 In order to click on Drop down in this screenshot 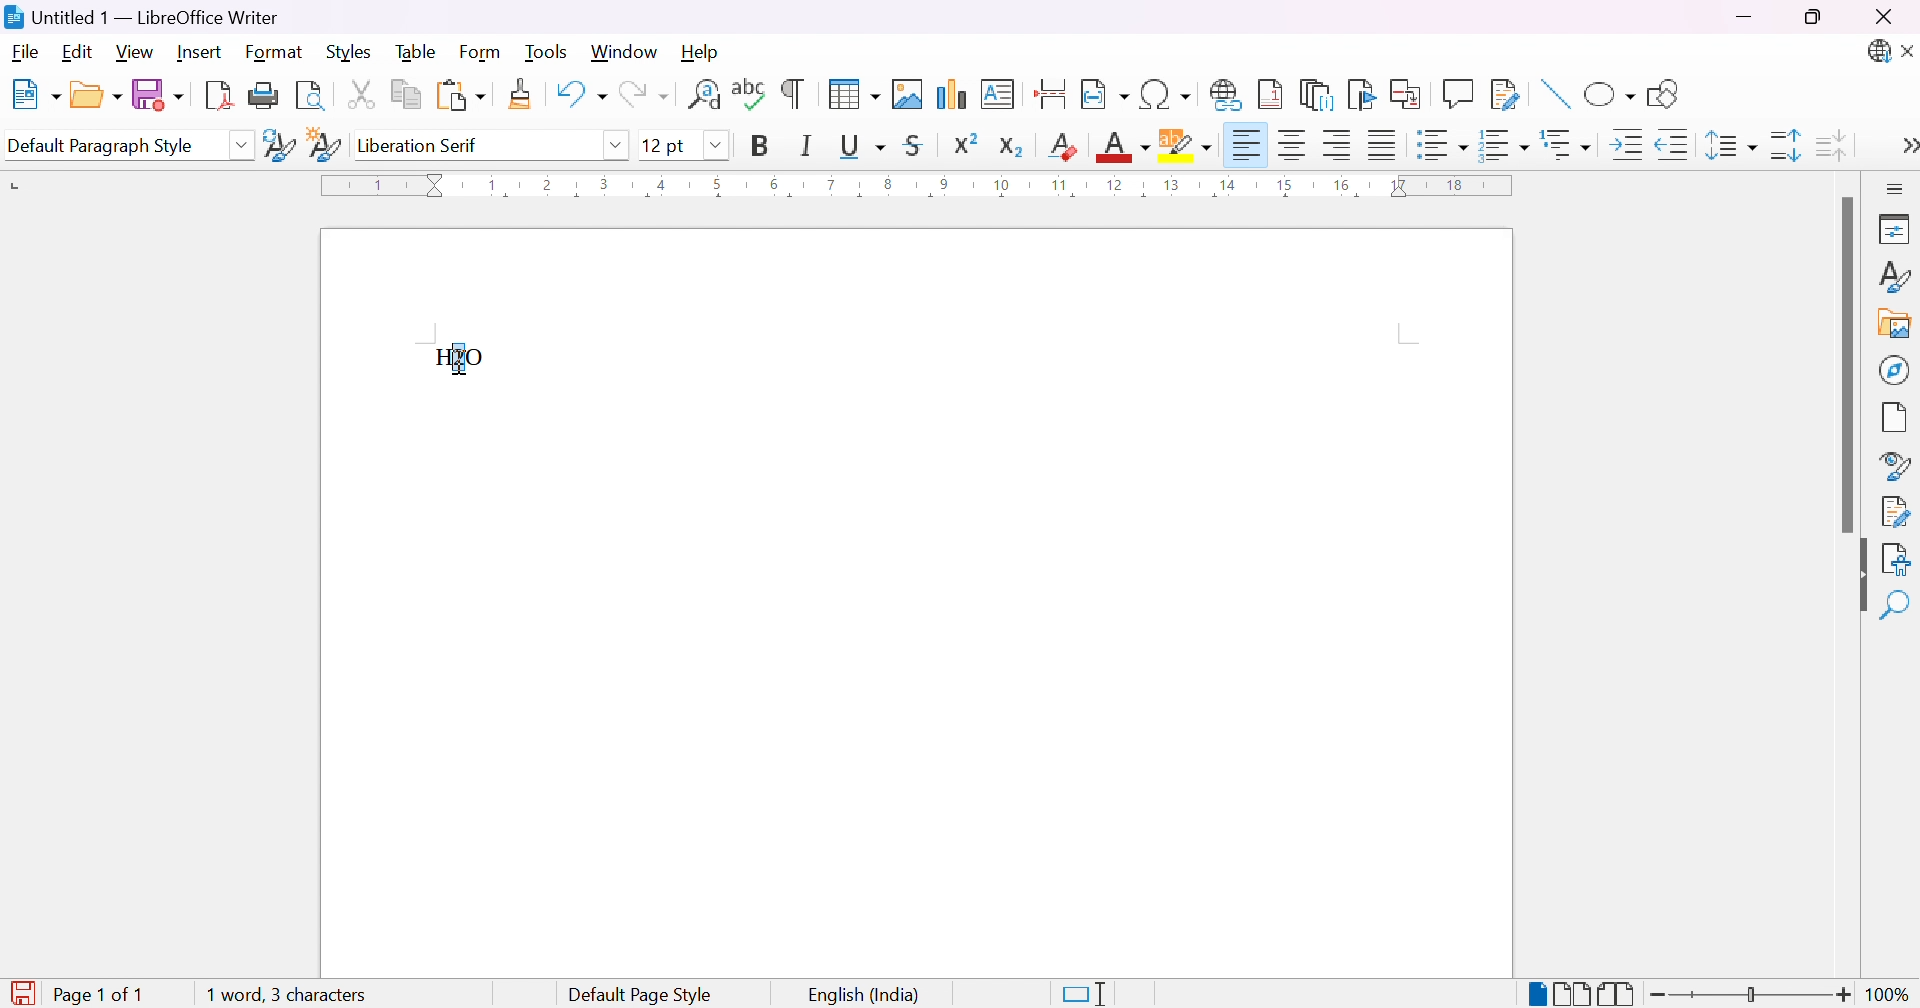, I will do `click(241, 145)`.